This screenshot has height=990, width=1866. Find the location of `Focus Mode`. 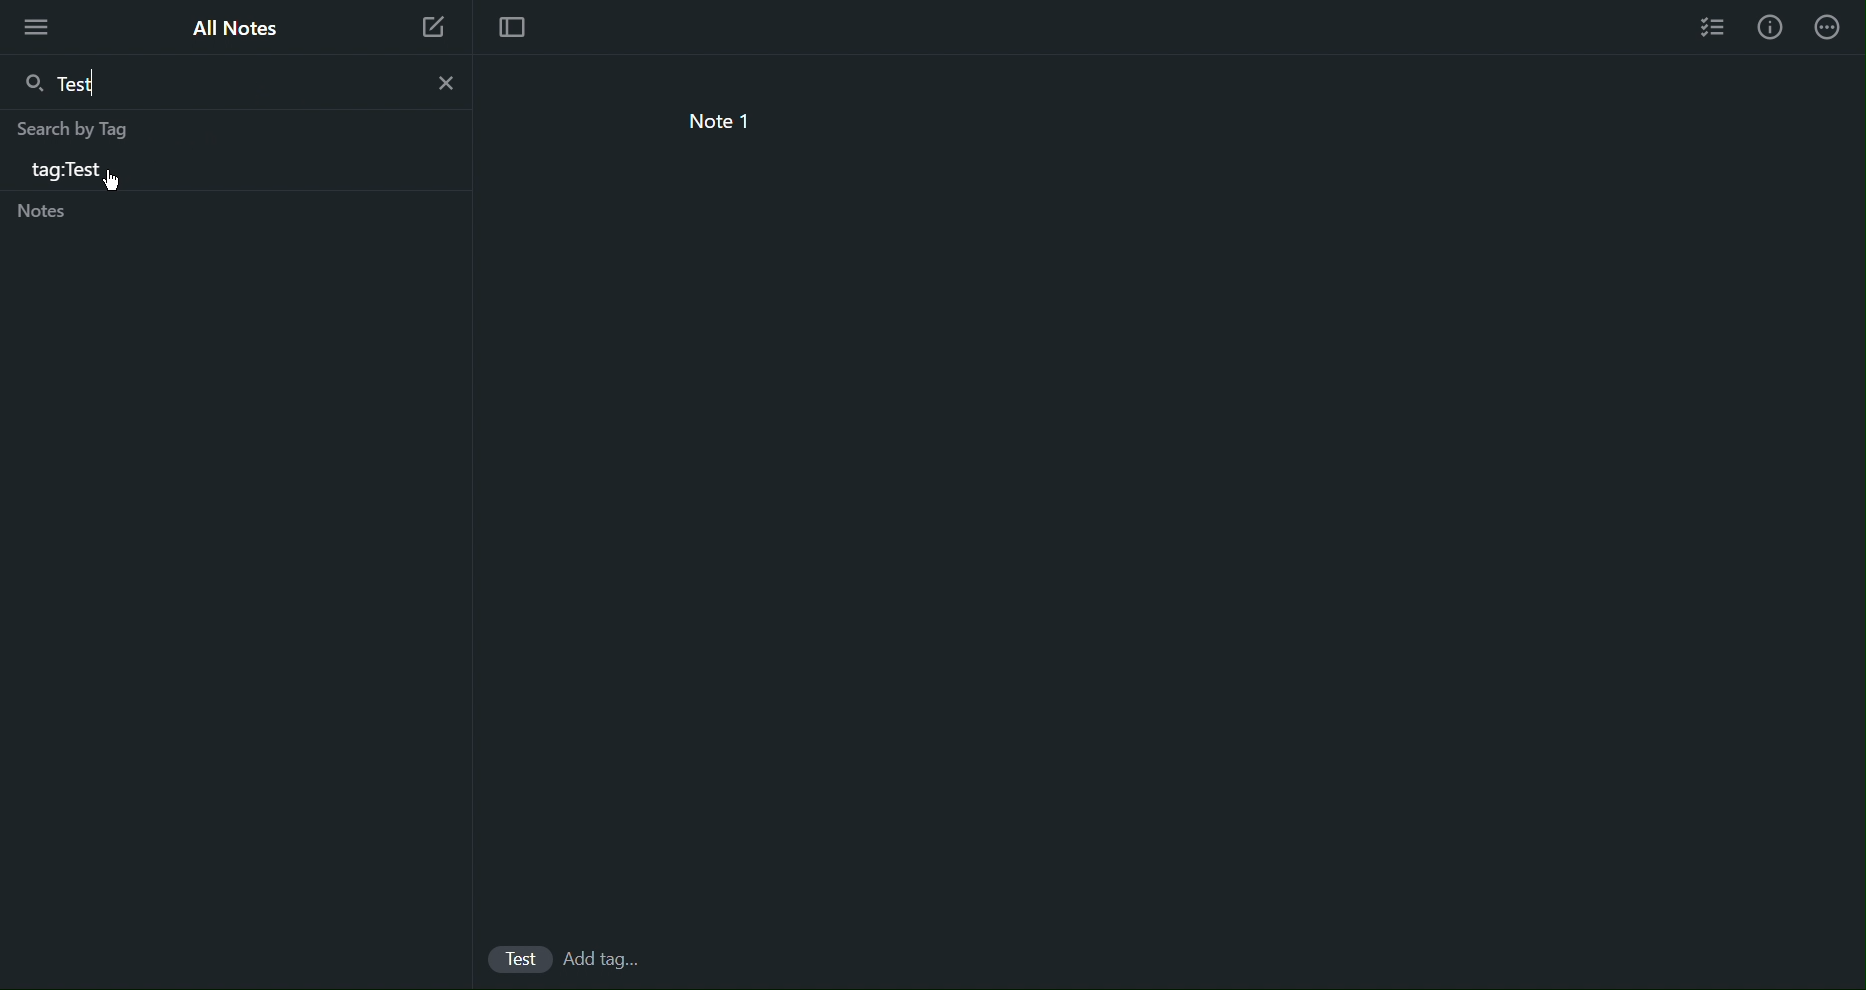

Focus Mode is located at coordinates (511, 29).